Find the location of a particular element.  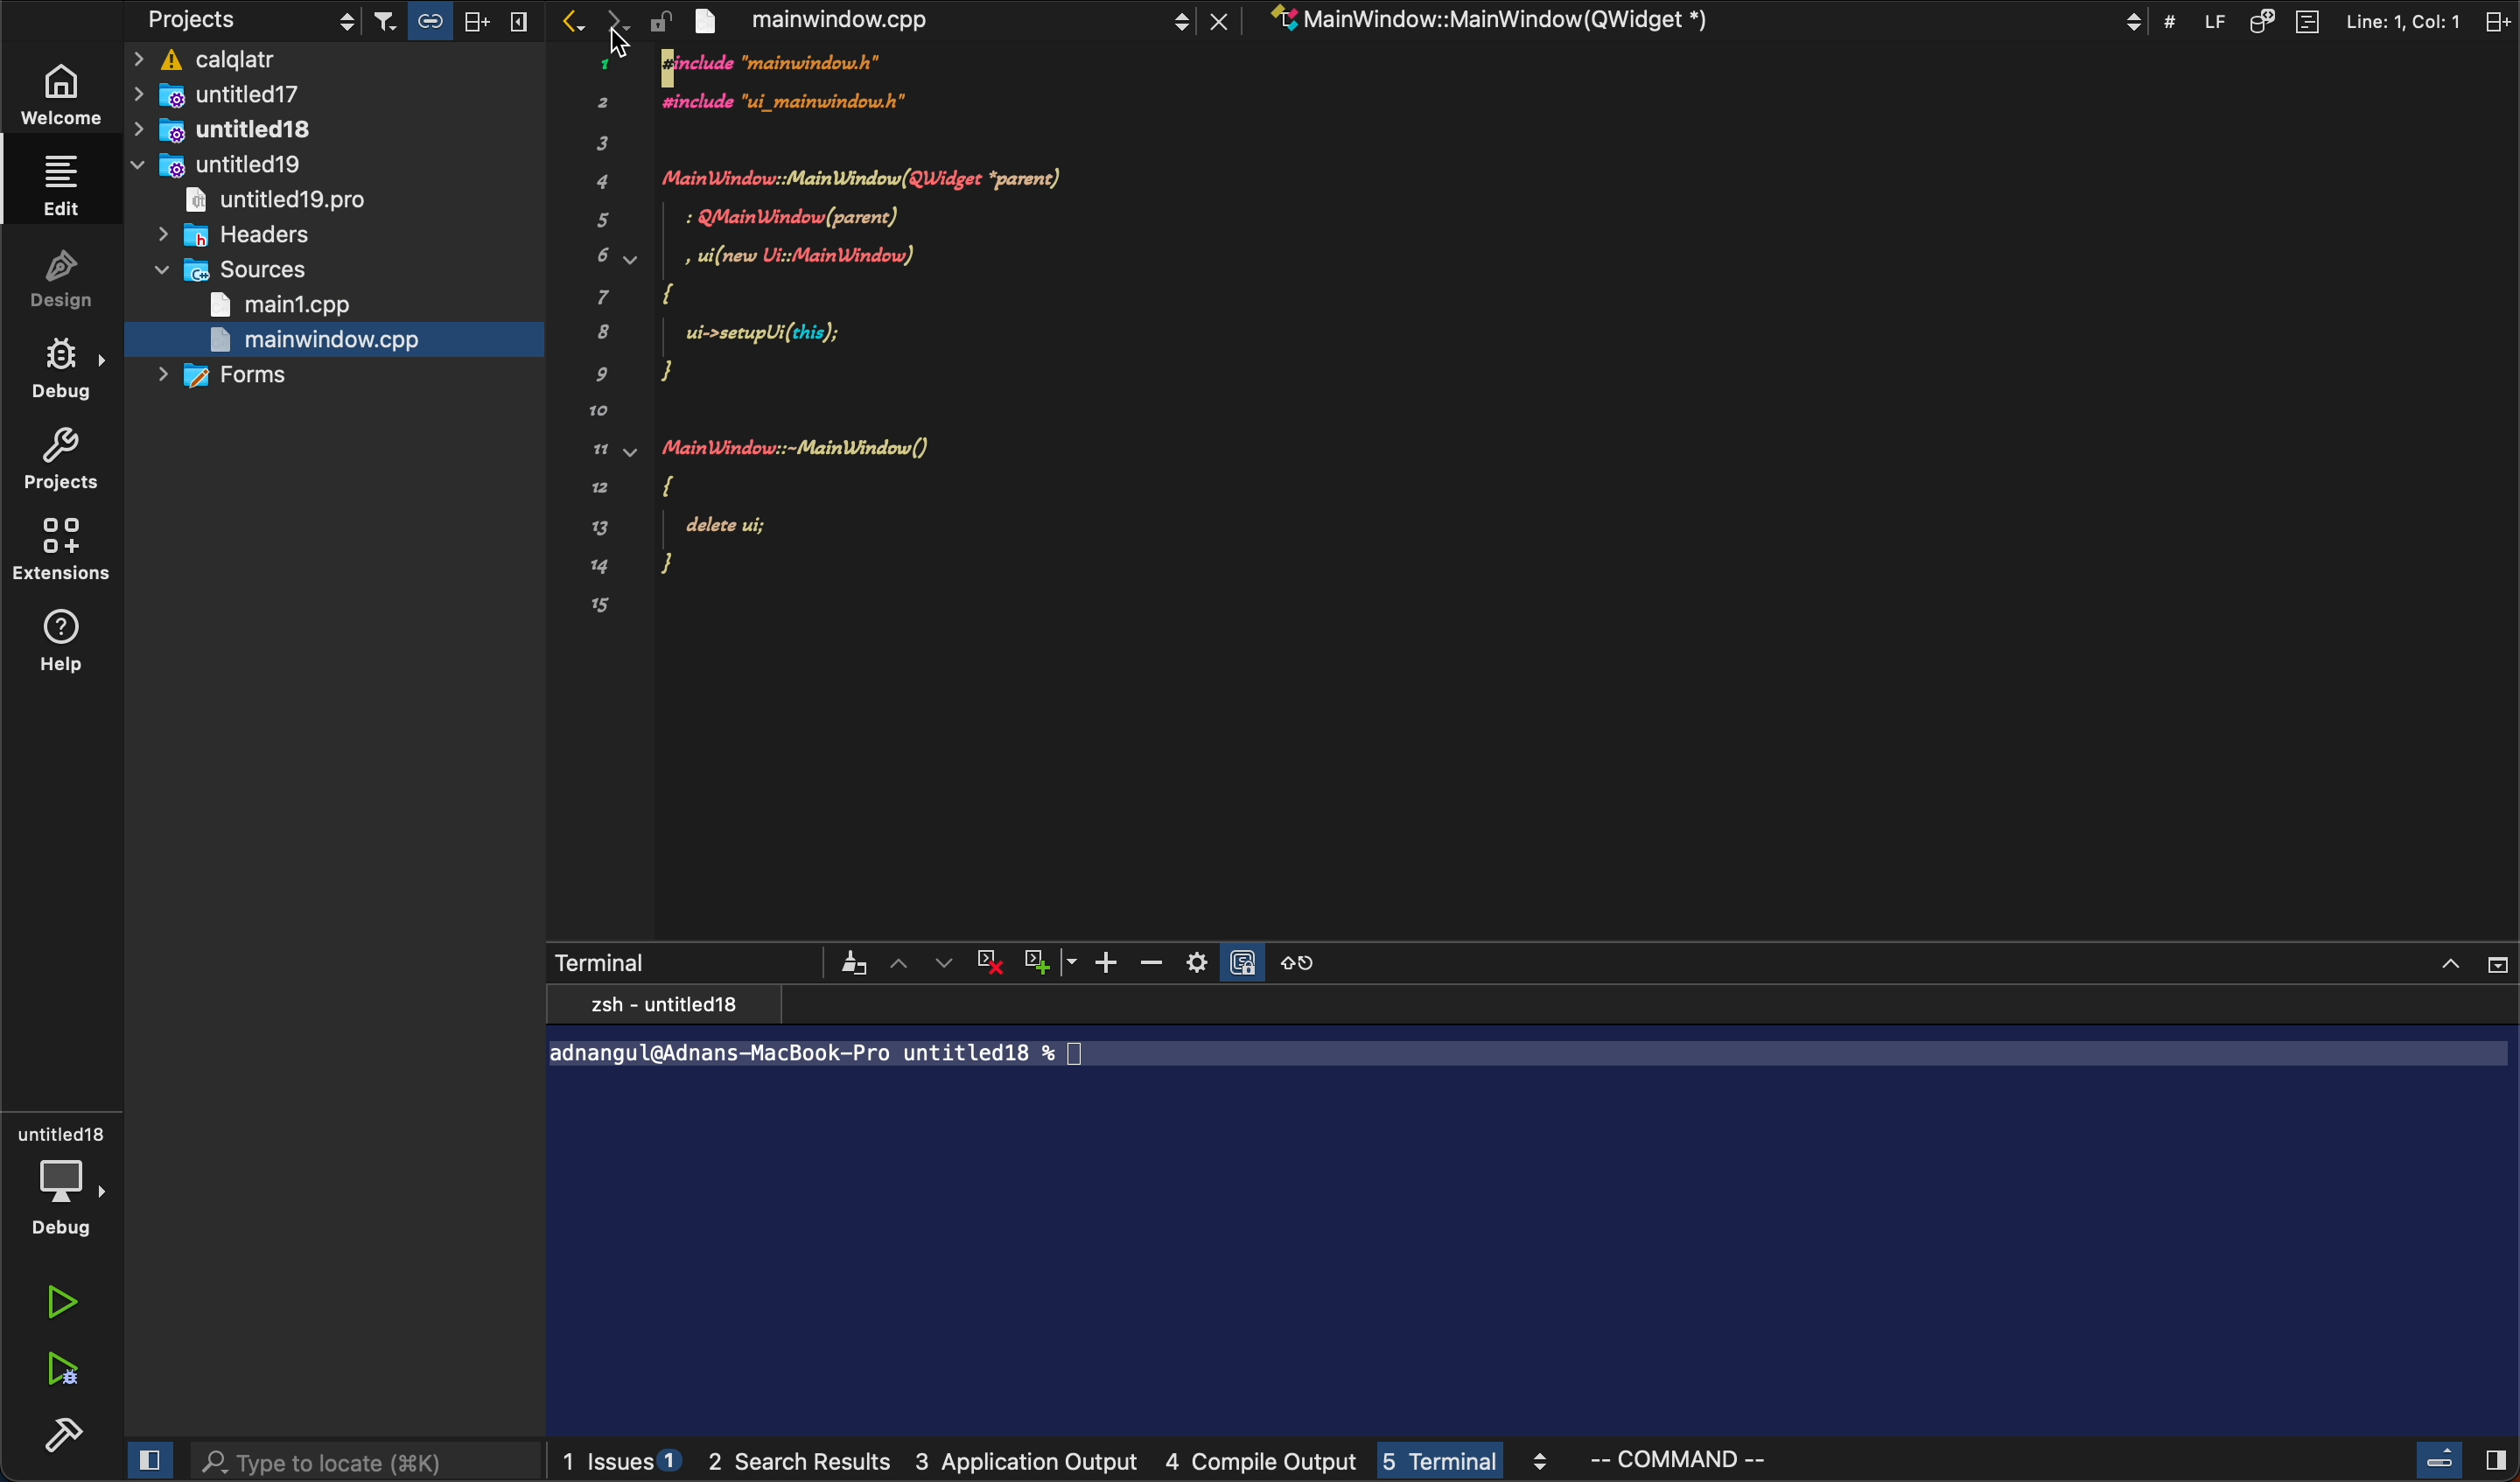

build is located at coordinates (62, 1431).